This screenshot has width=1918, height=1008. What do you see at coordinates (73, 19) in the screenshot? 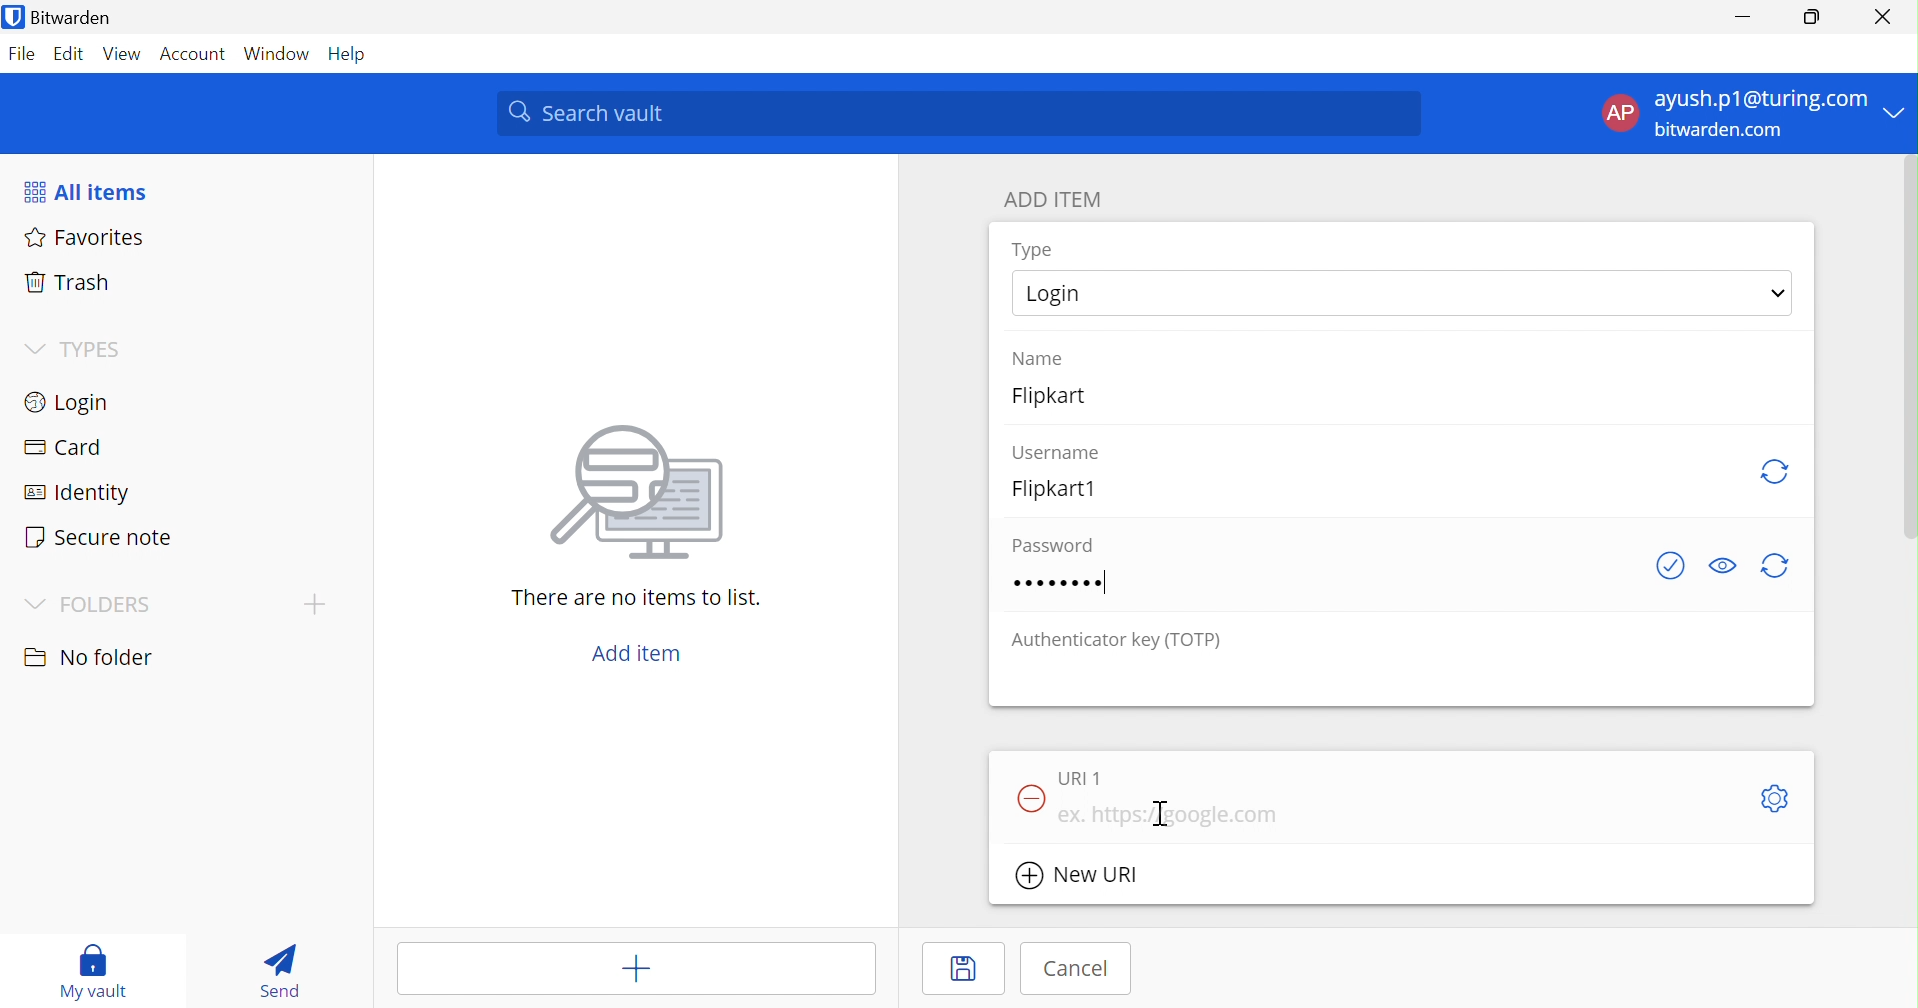
I see `Bitwarden` at bounding box center [73, 19].